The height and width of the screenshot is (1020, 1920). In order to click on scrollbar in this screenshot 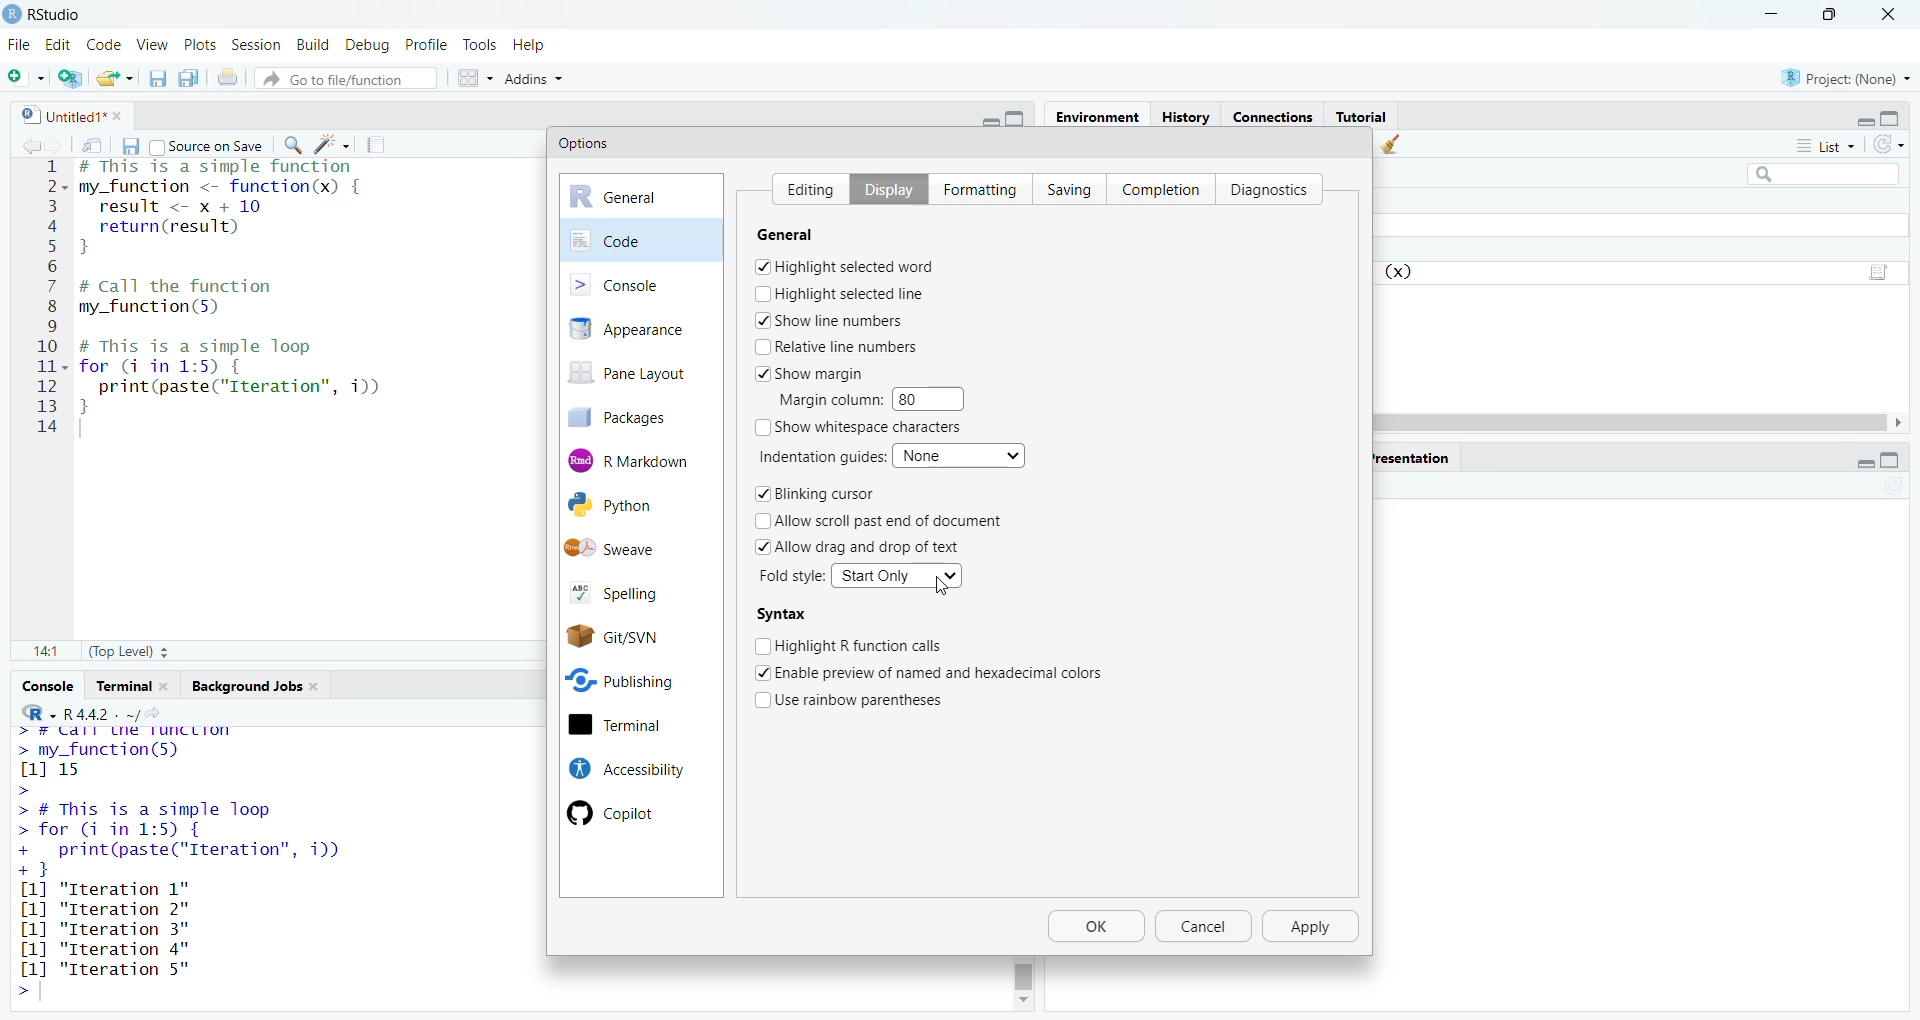, I will do `click(1634, 422)`.